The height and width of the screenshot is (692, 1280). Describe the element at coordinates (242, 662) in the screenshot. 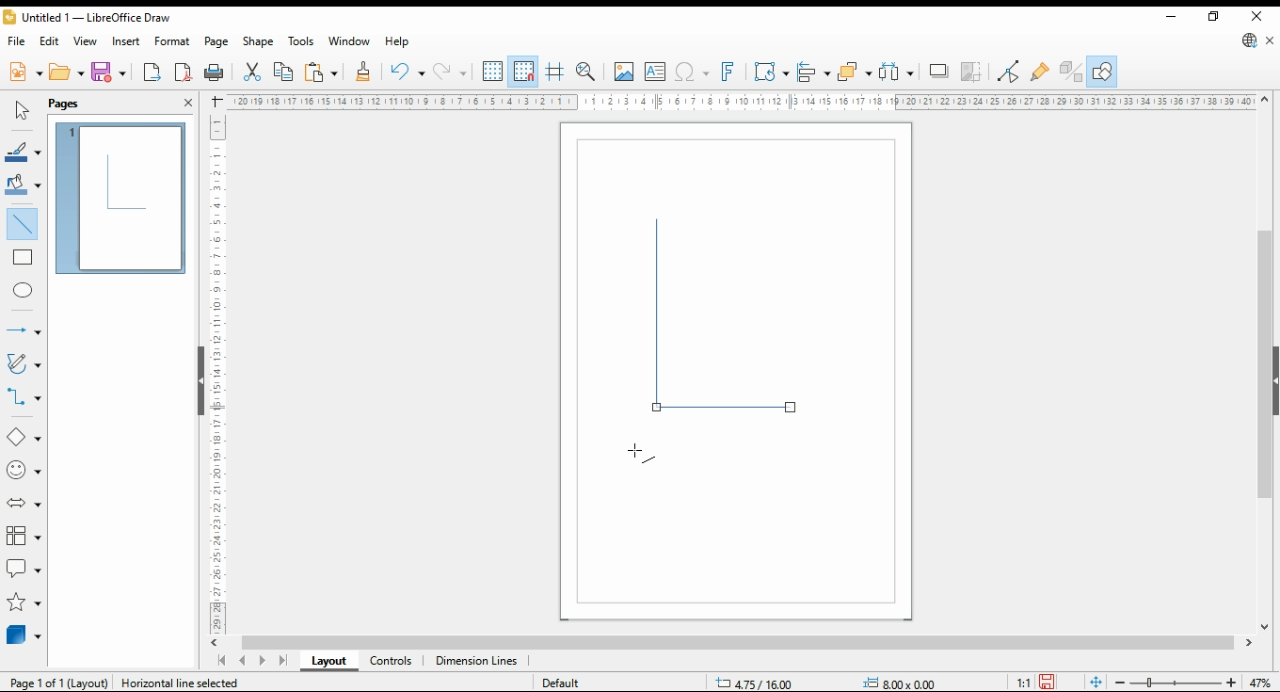

I see `previous page` at that location.